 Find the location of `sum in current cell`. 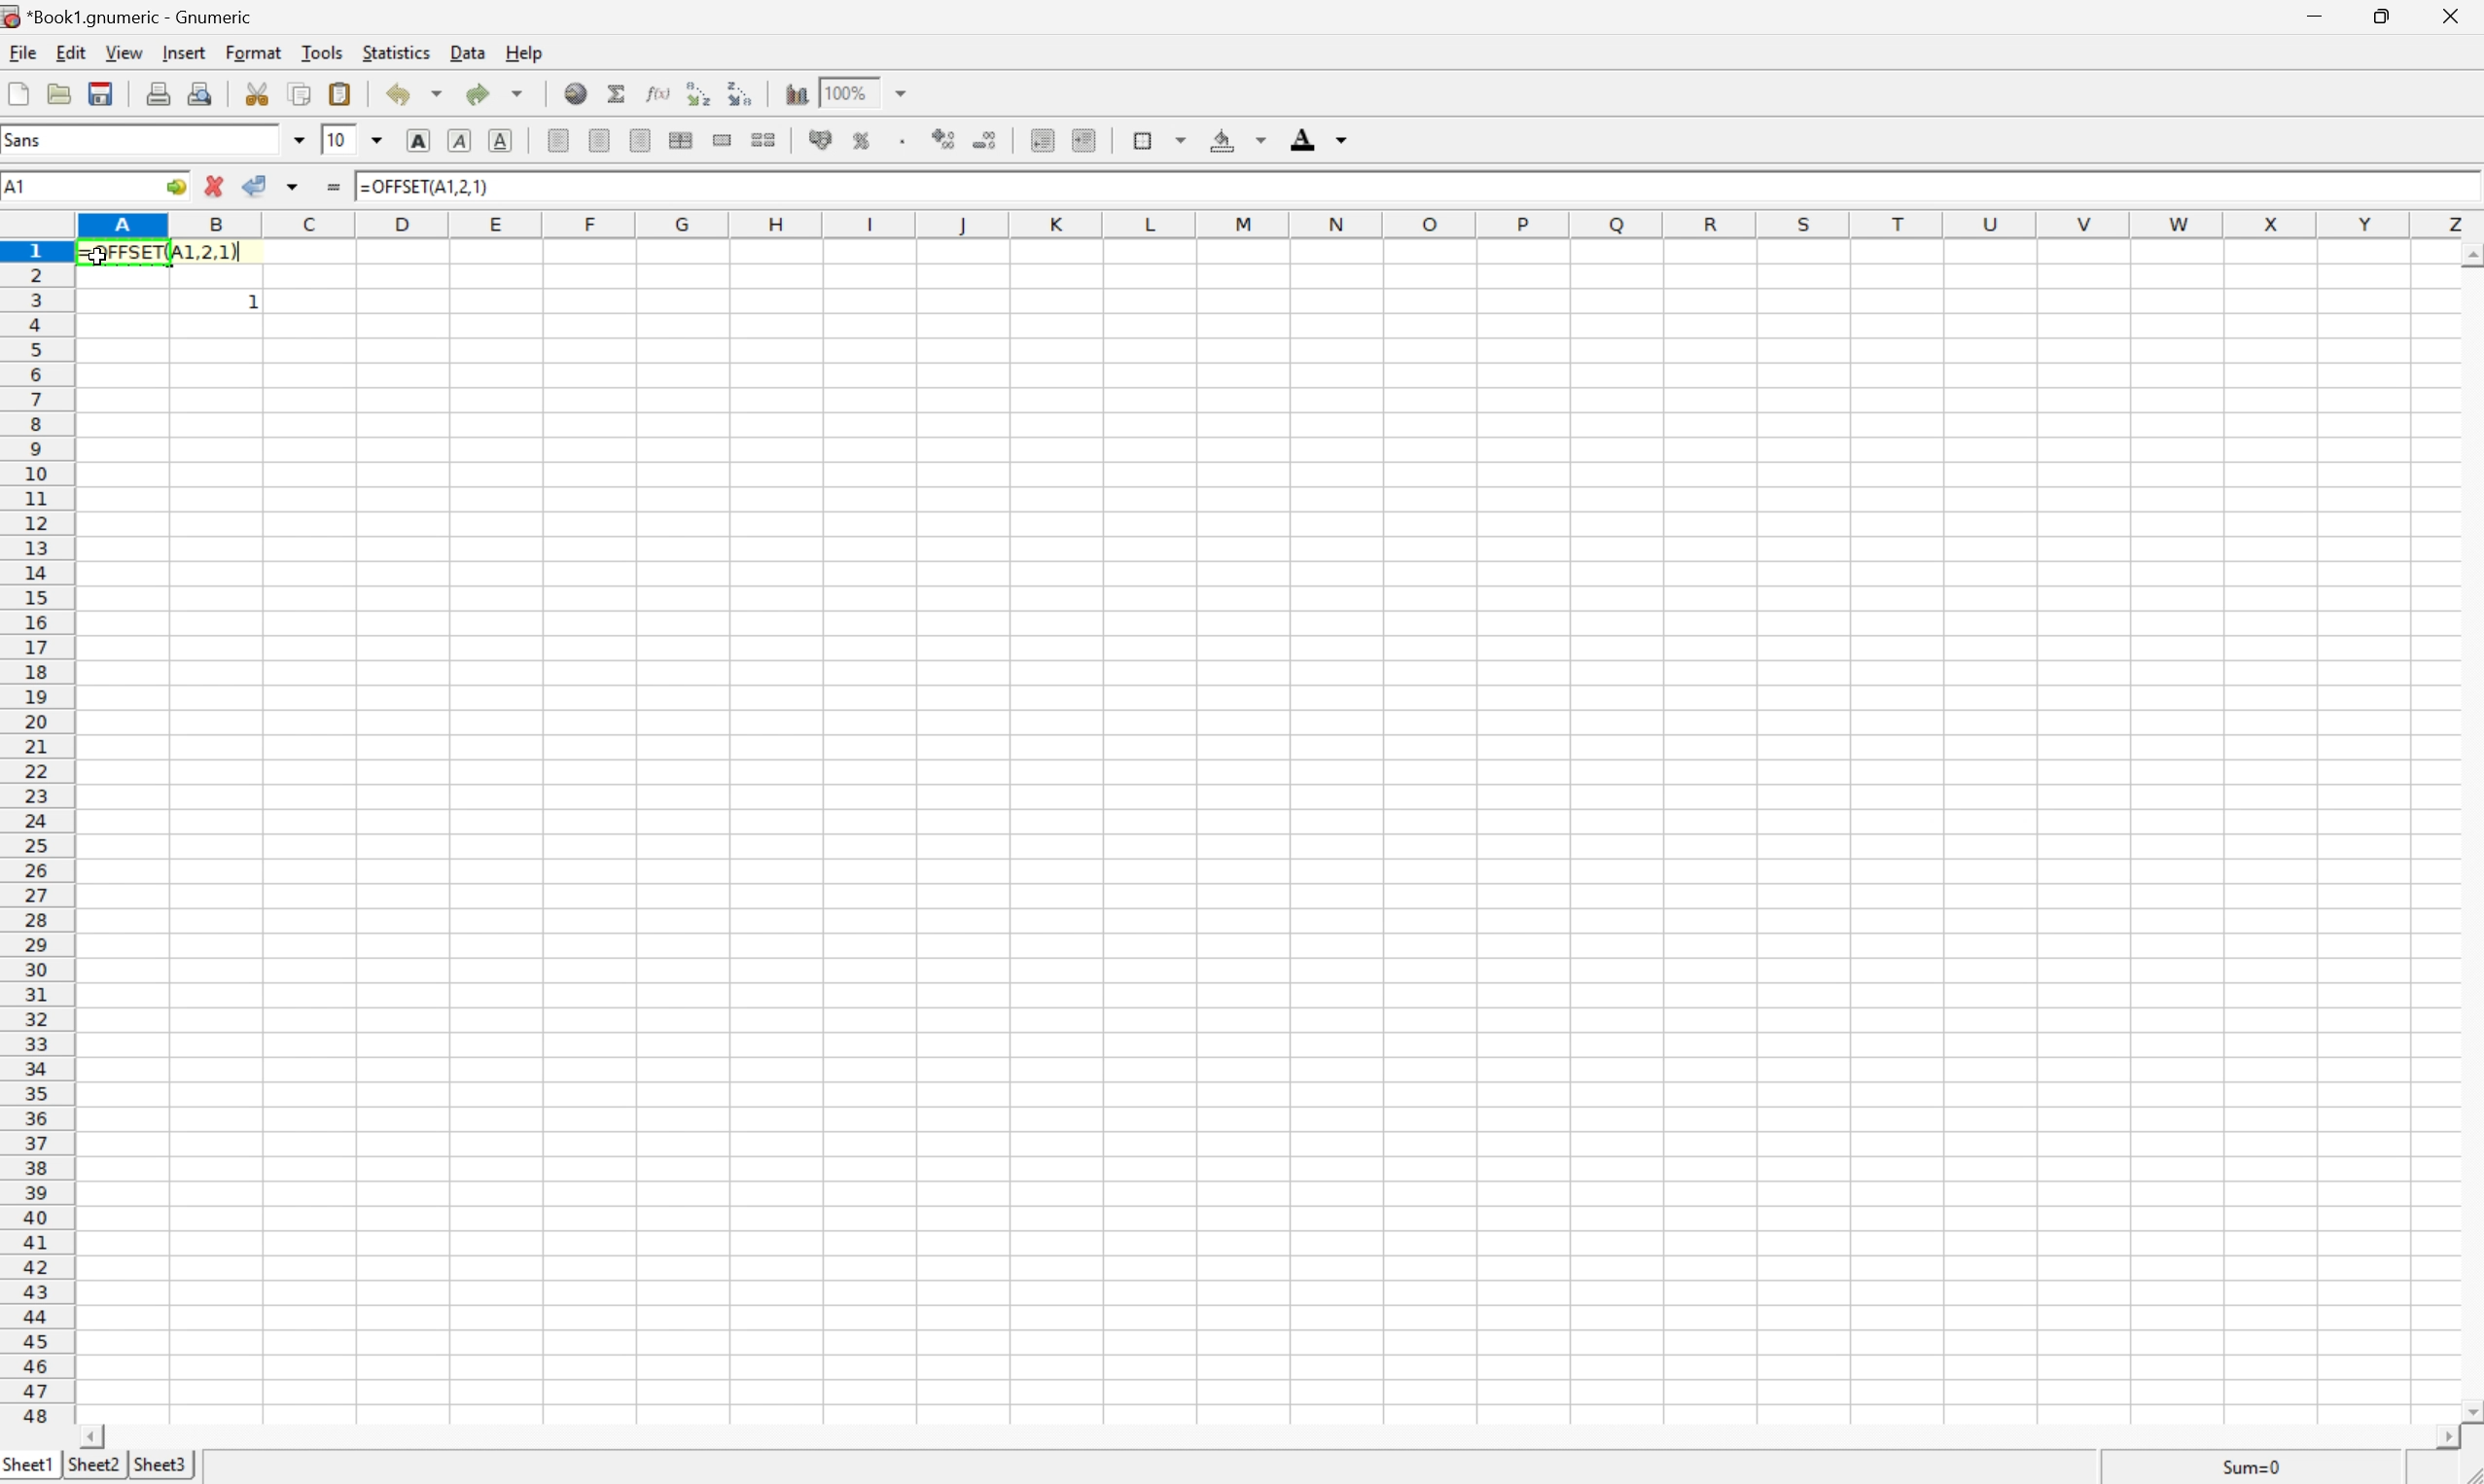

sum in current cell is located at coordinates (617, 95).